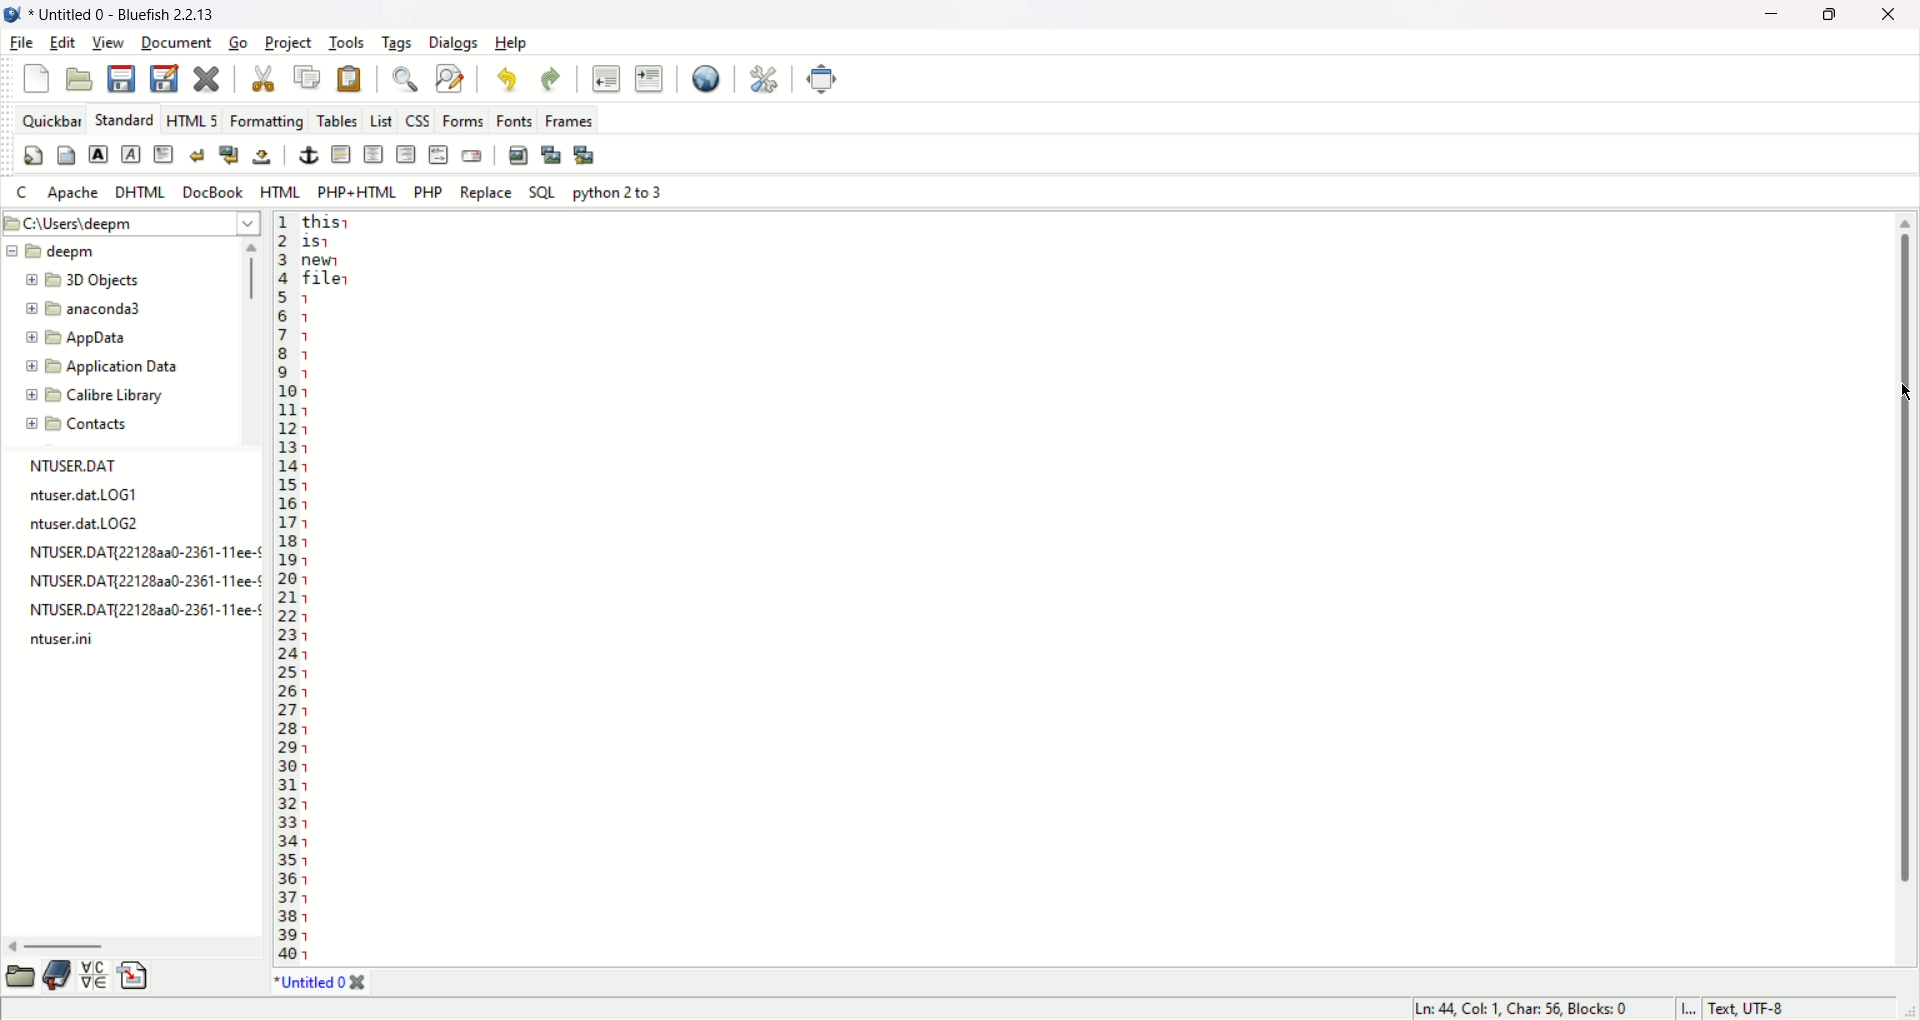  What do you see at coordinates (311, 986) in the screenshot?
I see `document tab` at bounding box center [311, 986].